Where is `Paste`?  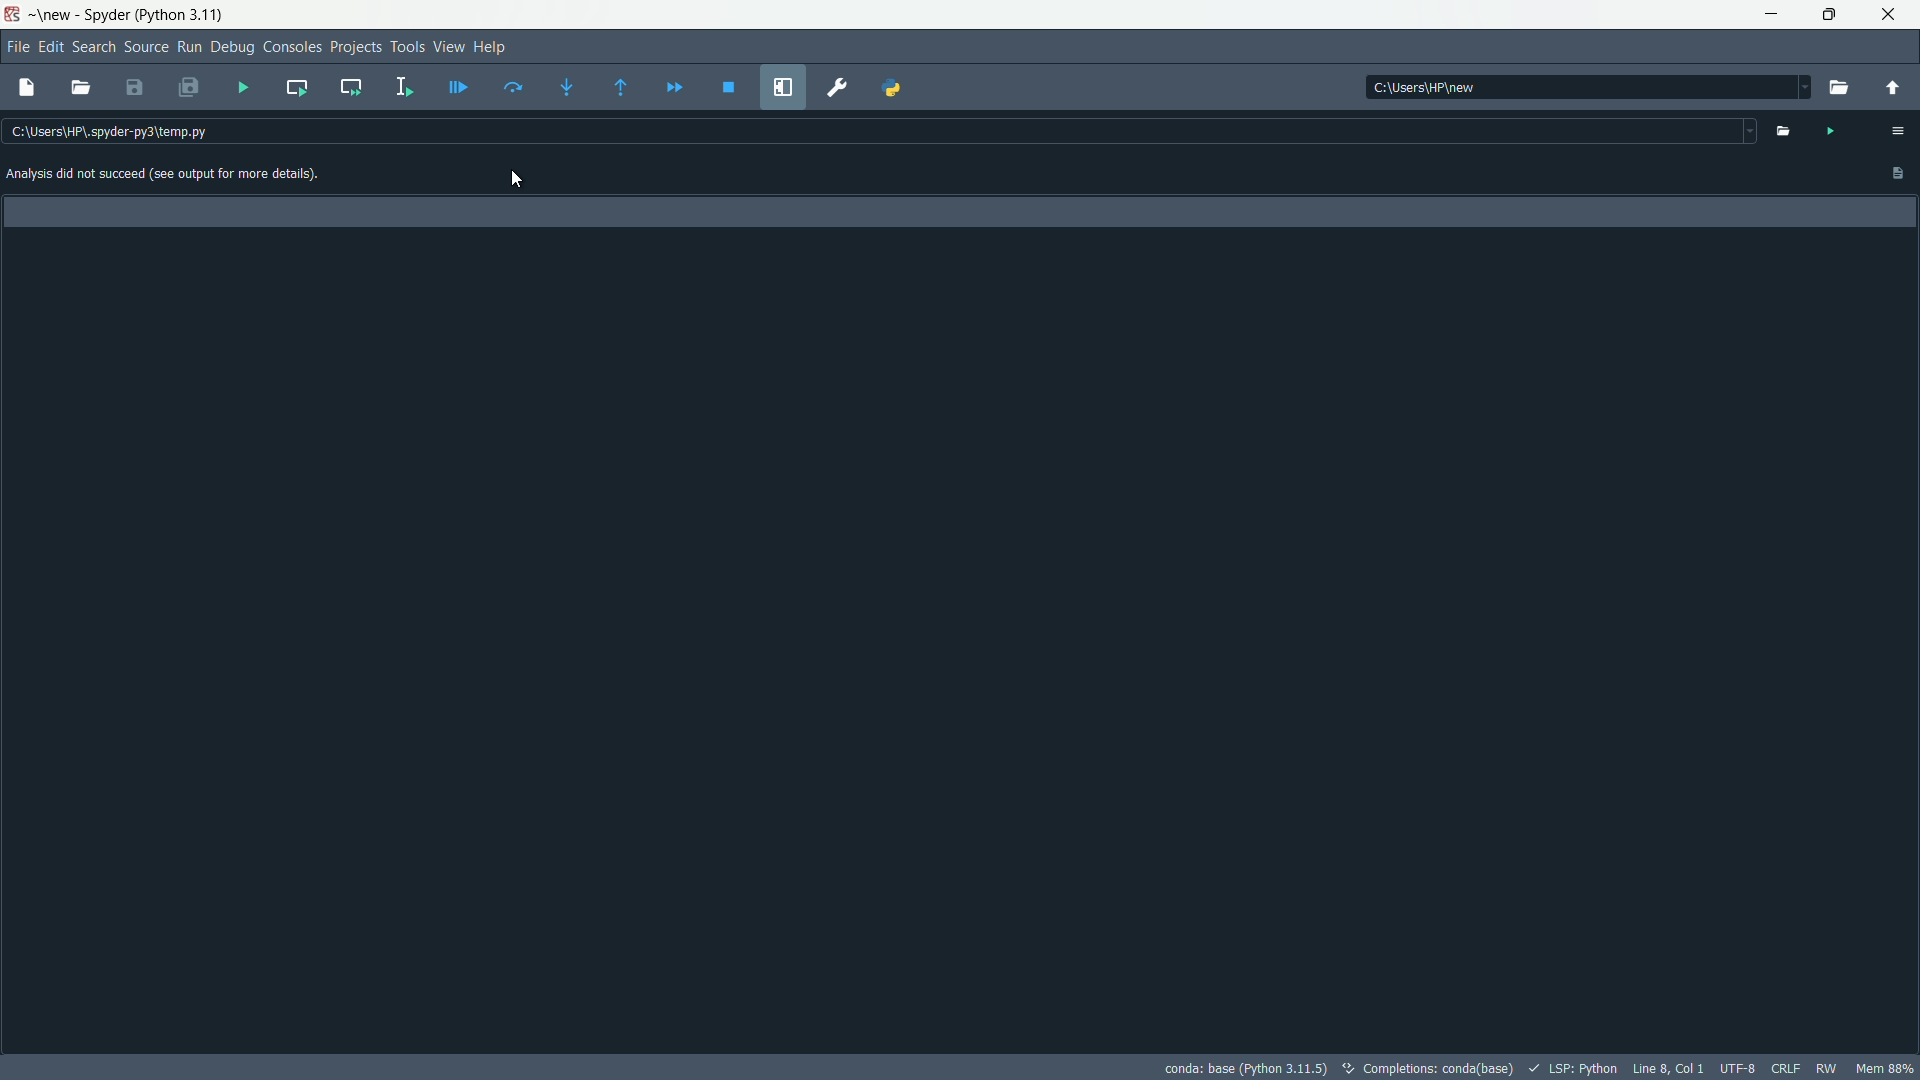 Paste is located at coordinates (1888, 172).